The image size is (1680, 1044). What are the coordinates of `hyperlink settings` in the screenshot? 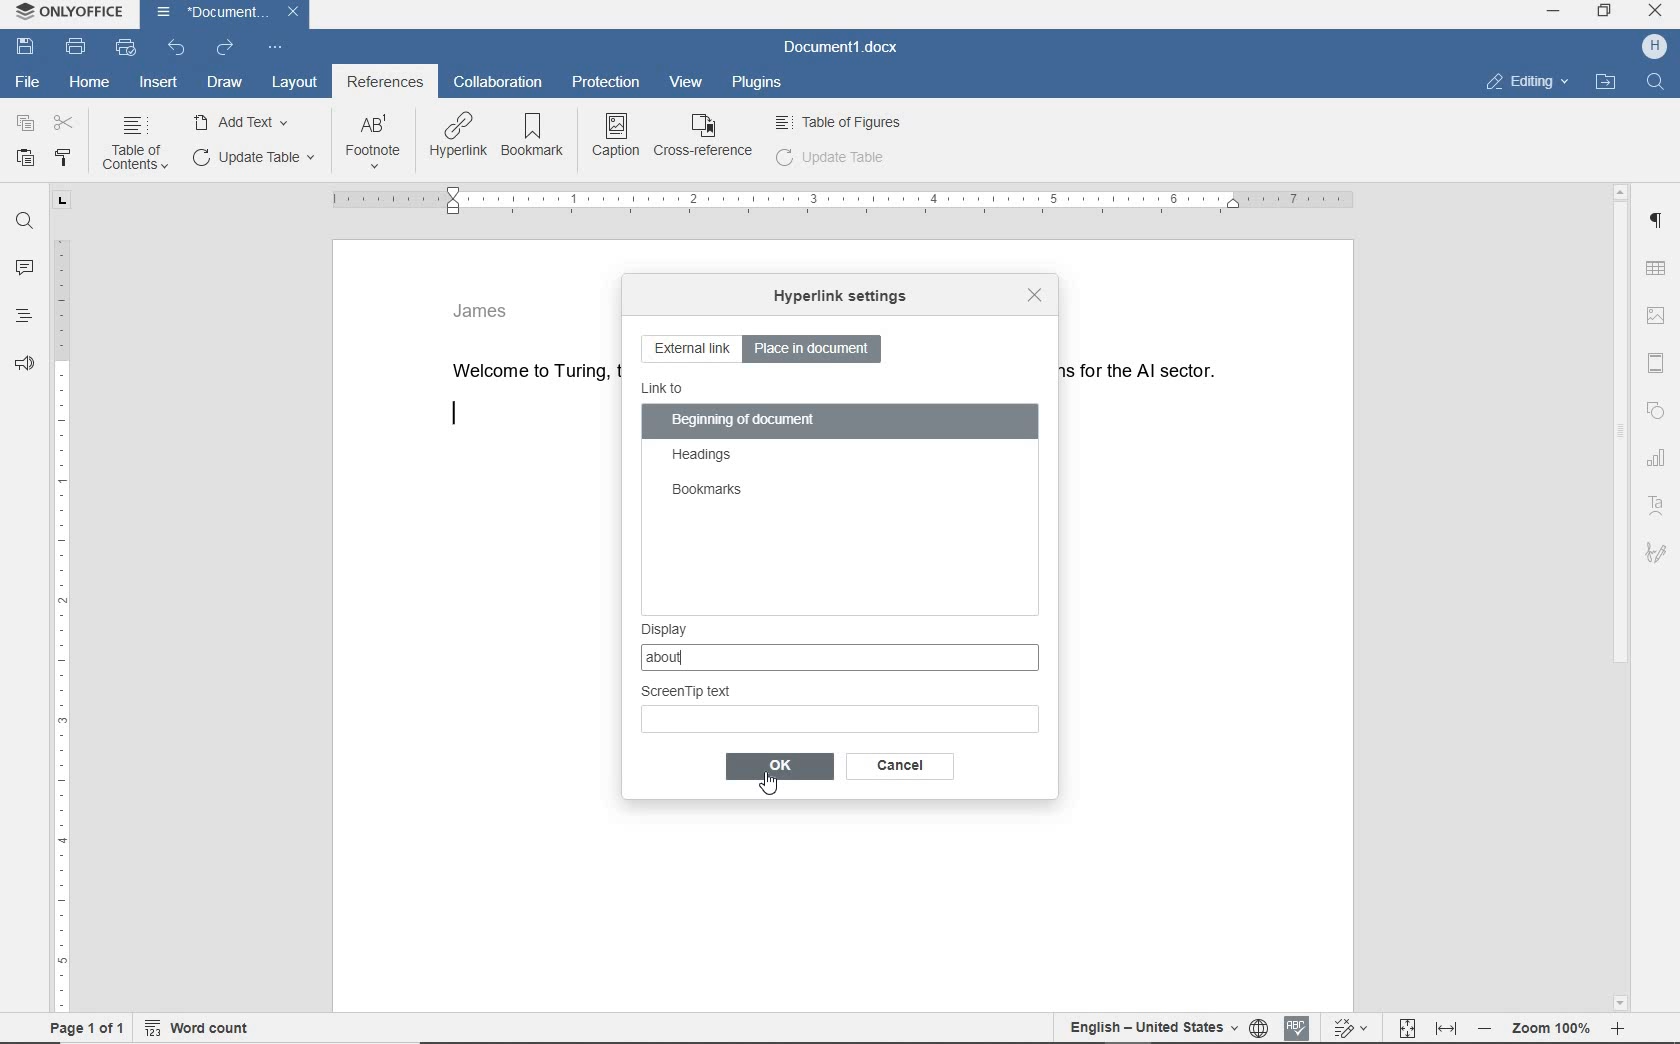 It's located at (839, 298).